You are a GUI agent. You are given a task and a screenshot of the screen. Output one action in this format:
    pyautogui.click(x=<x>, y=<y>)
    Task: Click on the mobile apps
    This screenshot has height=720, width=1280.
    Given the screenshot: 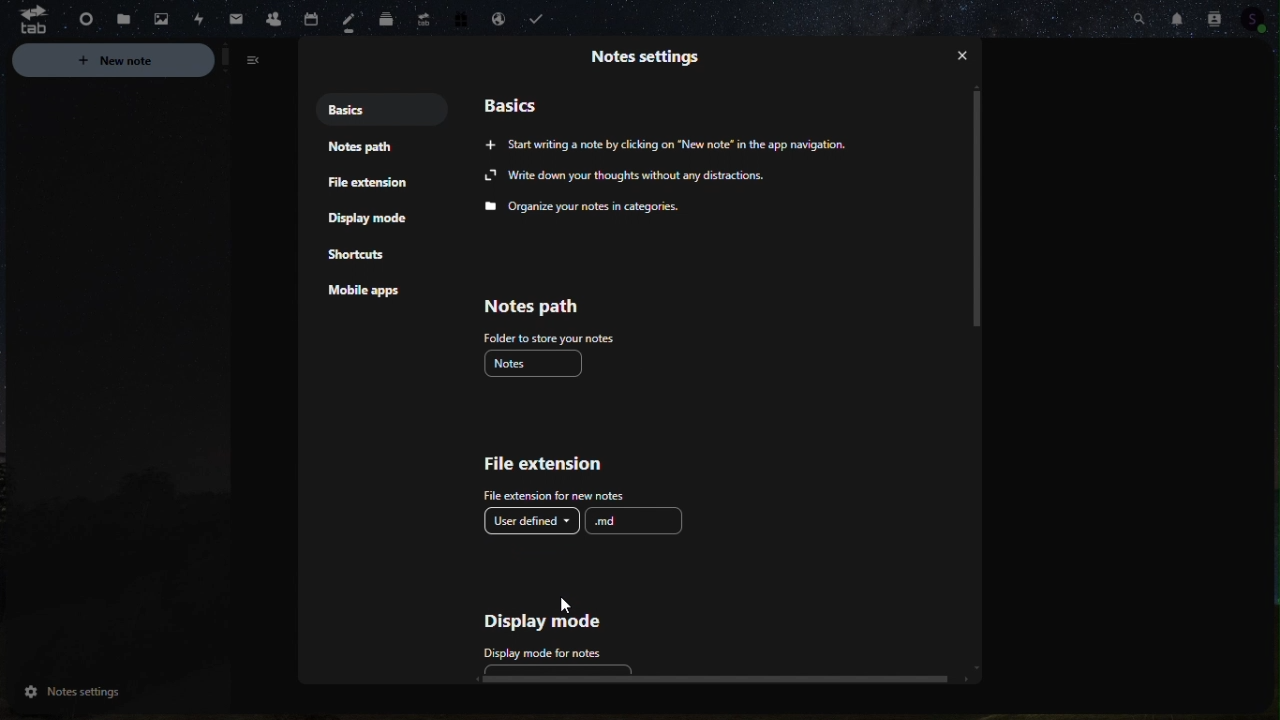 What is the action you would take?
    pyautogui.click(x=377, y=296)
    